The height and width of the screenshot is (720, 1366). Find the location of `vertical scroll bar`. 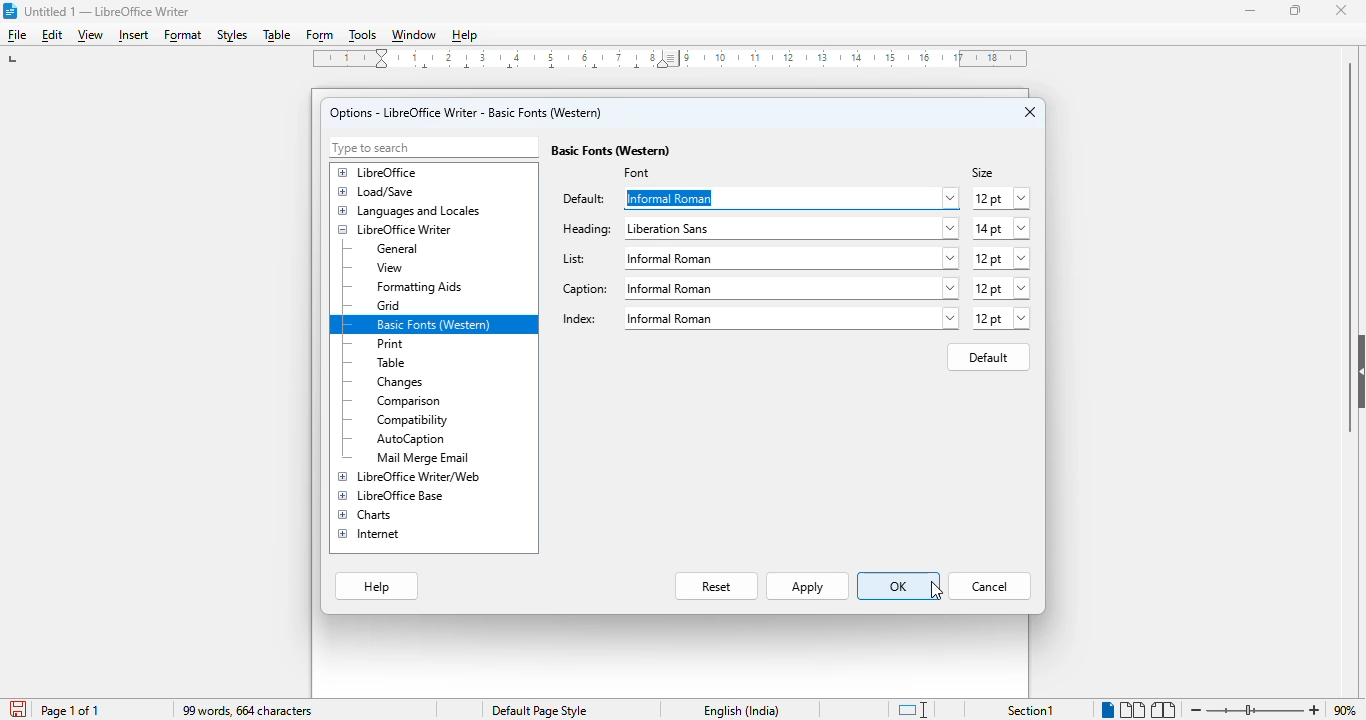

vertical scroll bar is located at coordinates (1342, 245).